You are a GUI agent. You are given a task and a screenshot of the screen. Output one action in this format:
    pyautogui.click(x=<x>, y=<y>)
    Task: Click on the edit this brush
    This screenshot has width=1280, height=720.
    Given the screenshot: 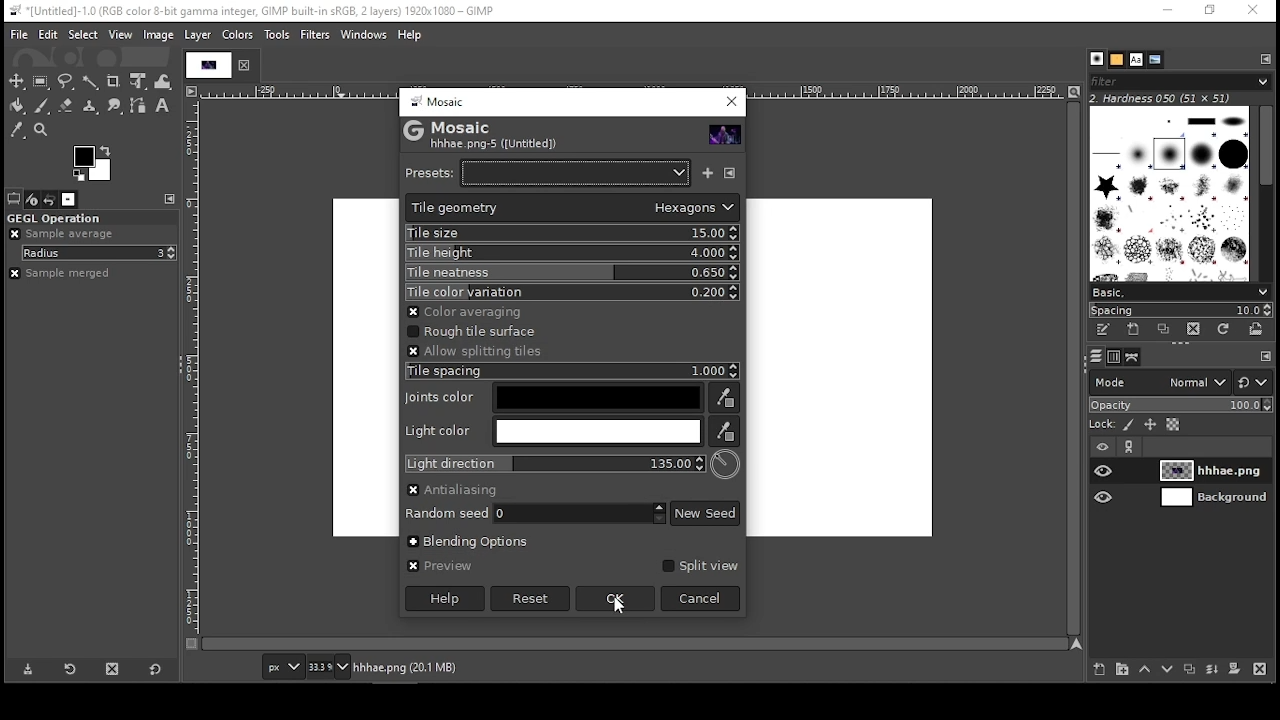 What is the action you would take?
    pyautogui.click(x=1104, y=331)
    